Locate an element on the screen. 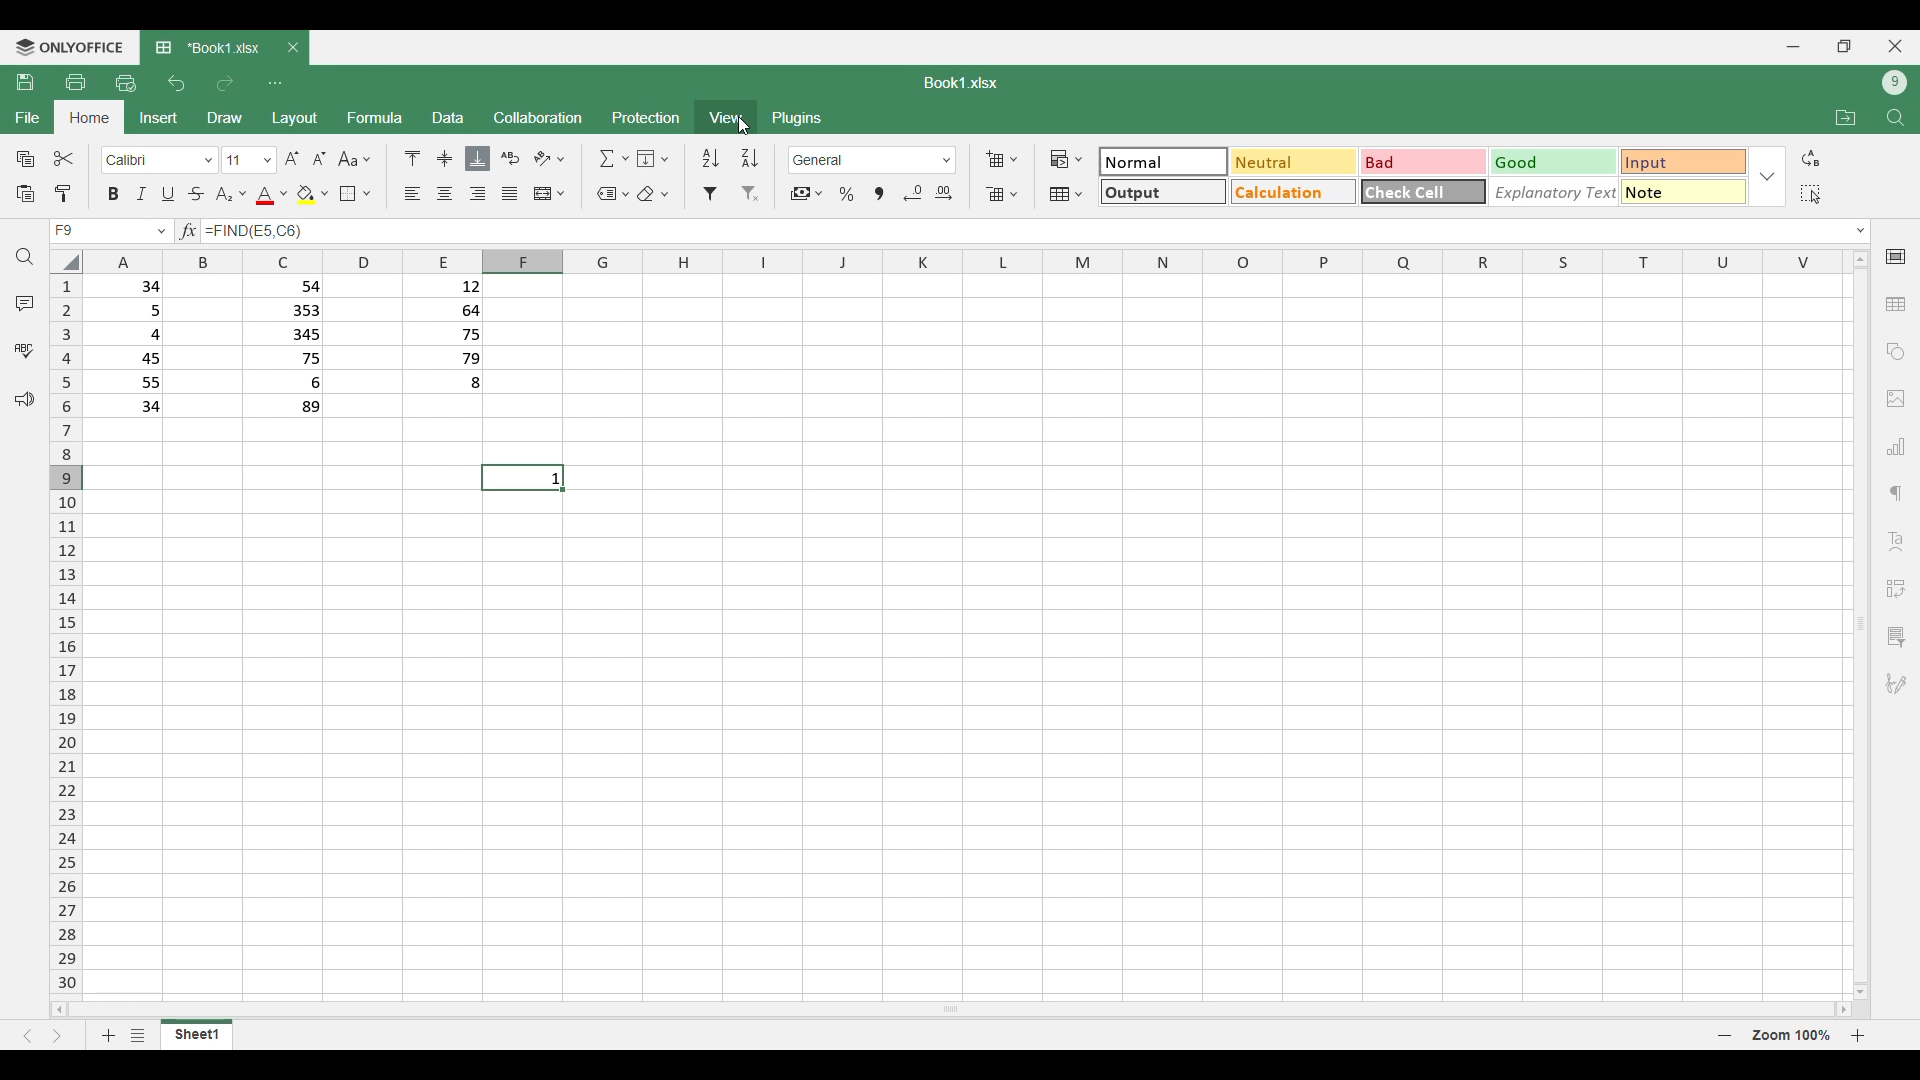  Add shapes is located at coordinates (1896, 351).